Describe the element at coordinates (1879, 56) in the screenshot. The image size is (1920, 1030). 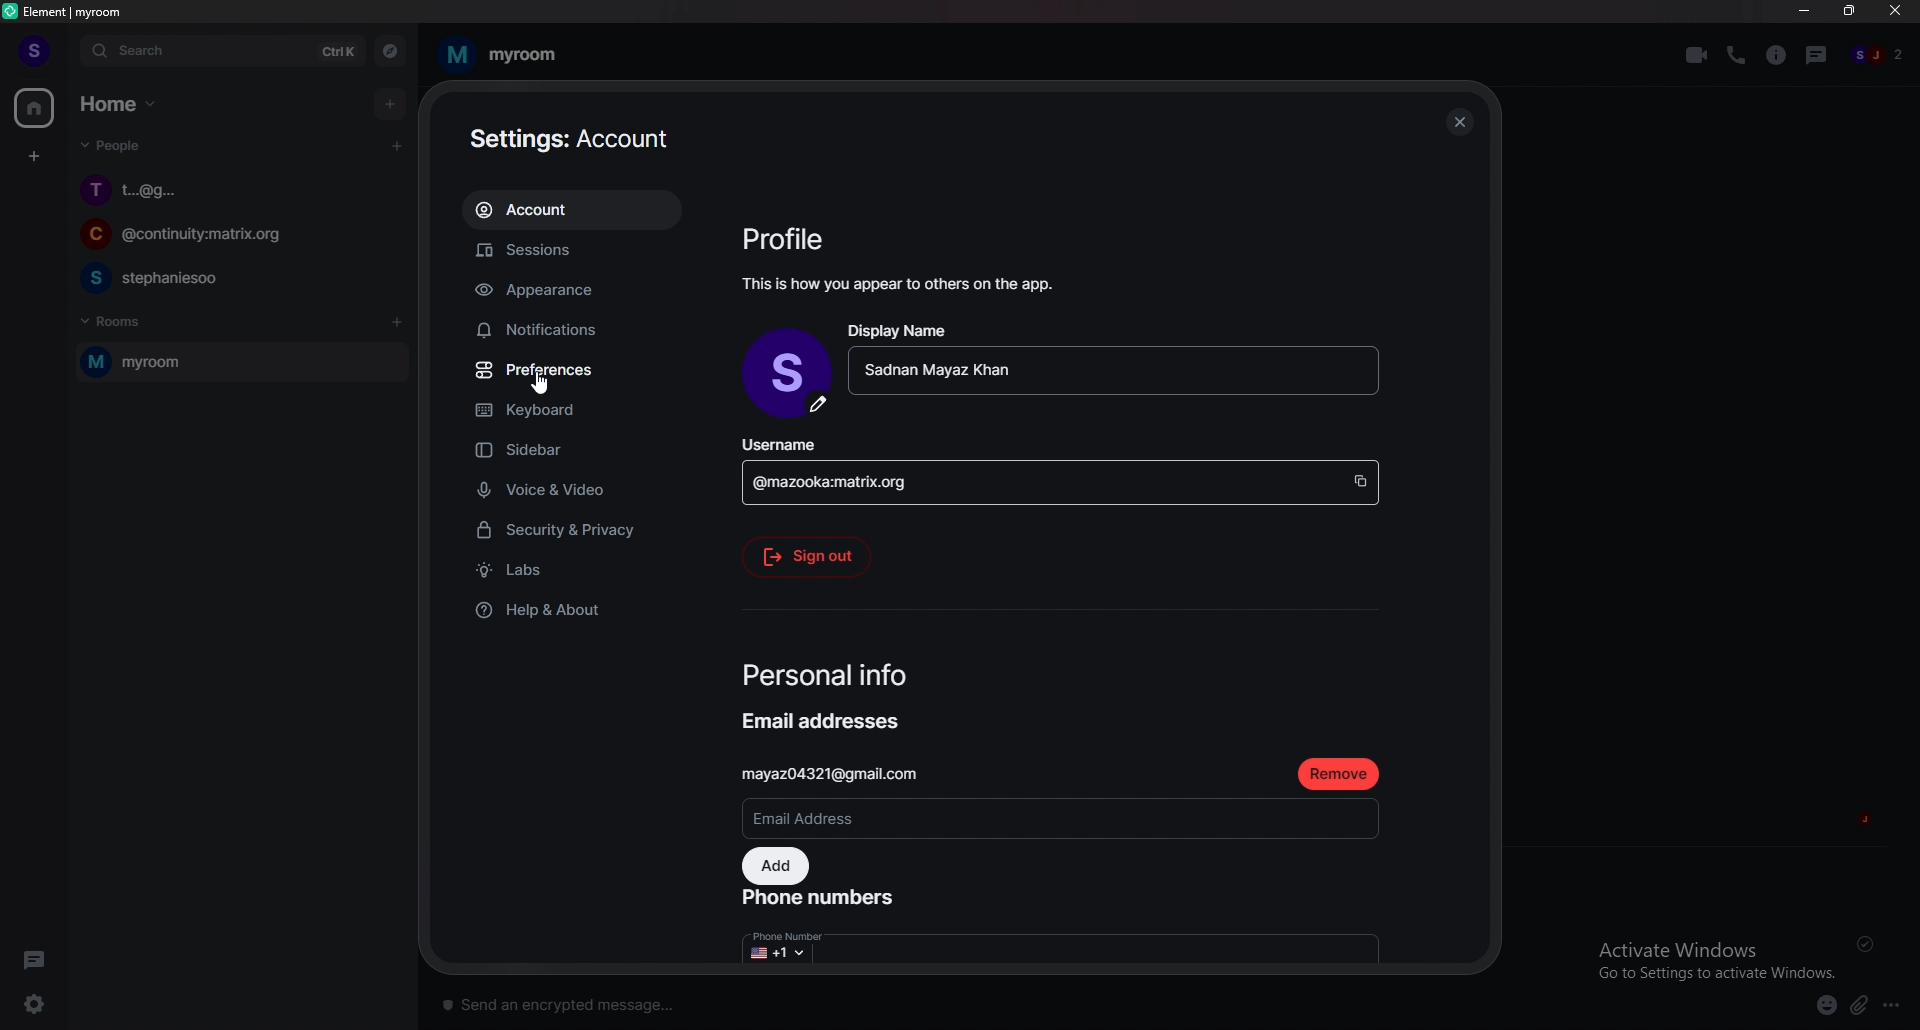
I see `people` at that location.